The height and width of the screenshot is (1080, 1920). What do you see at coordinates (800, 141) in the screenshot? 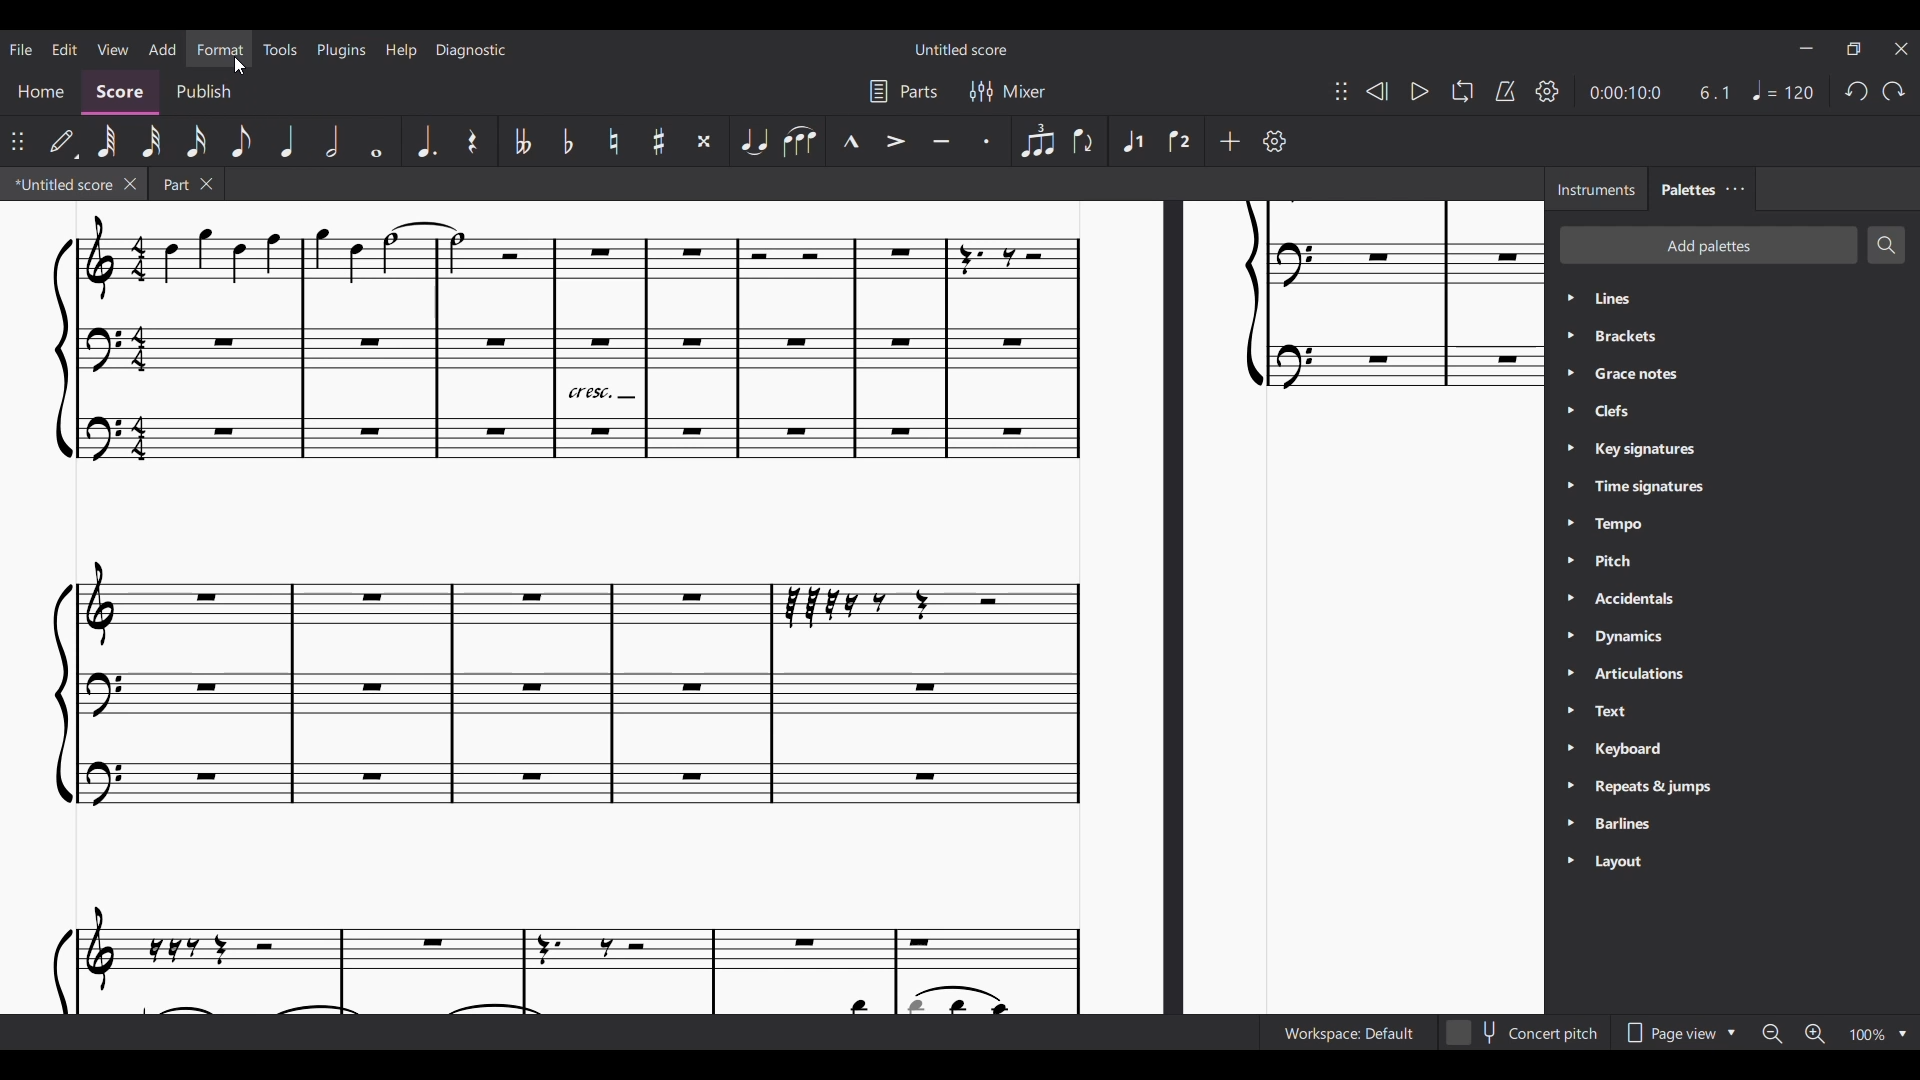
I see `Slur` at bounding box center [800, 141].